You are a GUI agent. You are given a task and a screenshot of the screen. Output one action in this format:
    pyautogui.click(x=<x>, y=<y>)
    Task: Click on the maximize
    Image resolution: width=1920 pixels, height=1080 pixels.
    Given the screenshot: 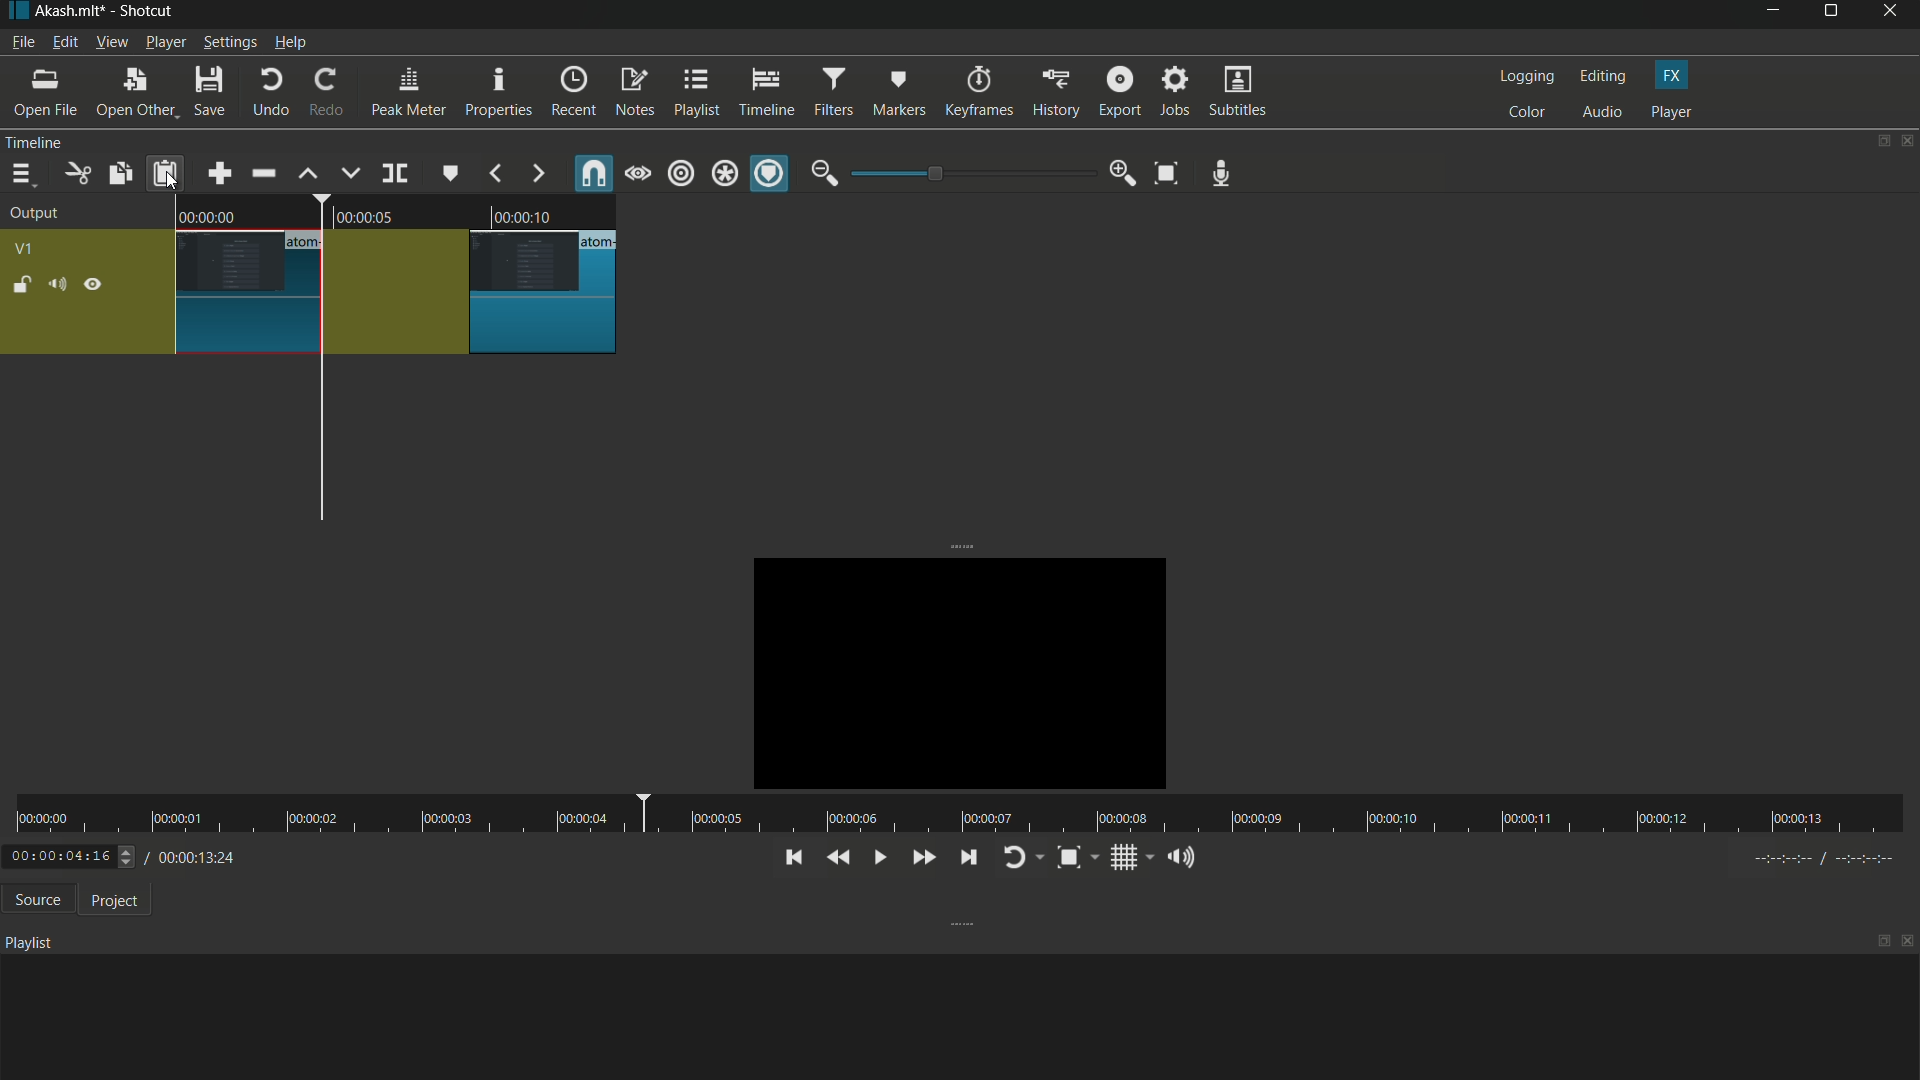 What is the action you would take?
    pyautogui.click(x=1883, y=941)
    